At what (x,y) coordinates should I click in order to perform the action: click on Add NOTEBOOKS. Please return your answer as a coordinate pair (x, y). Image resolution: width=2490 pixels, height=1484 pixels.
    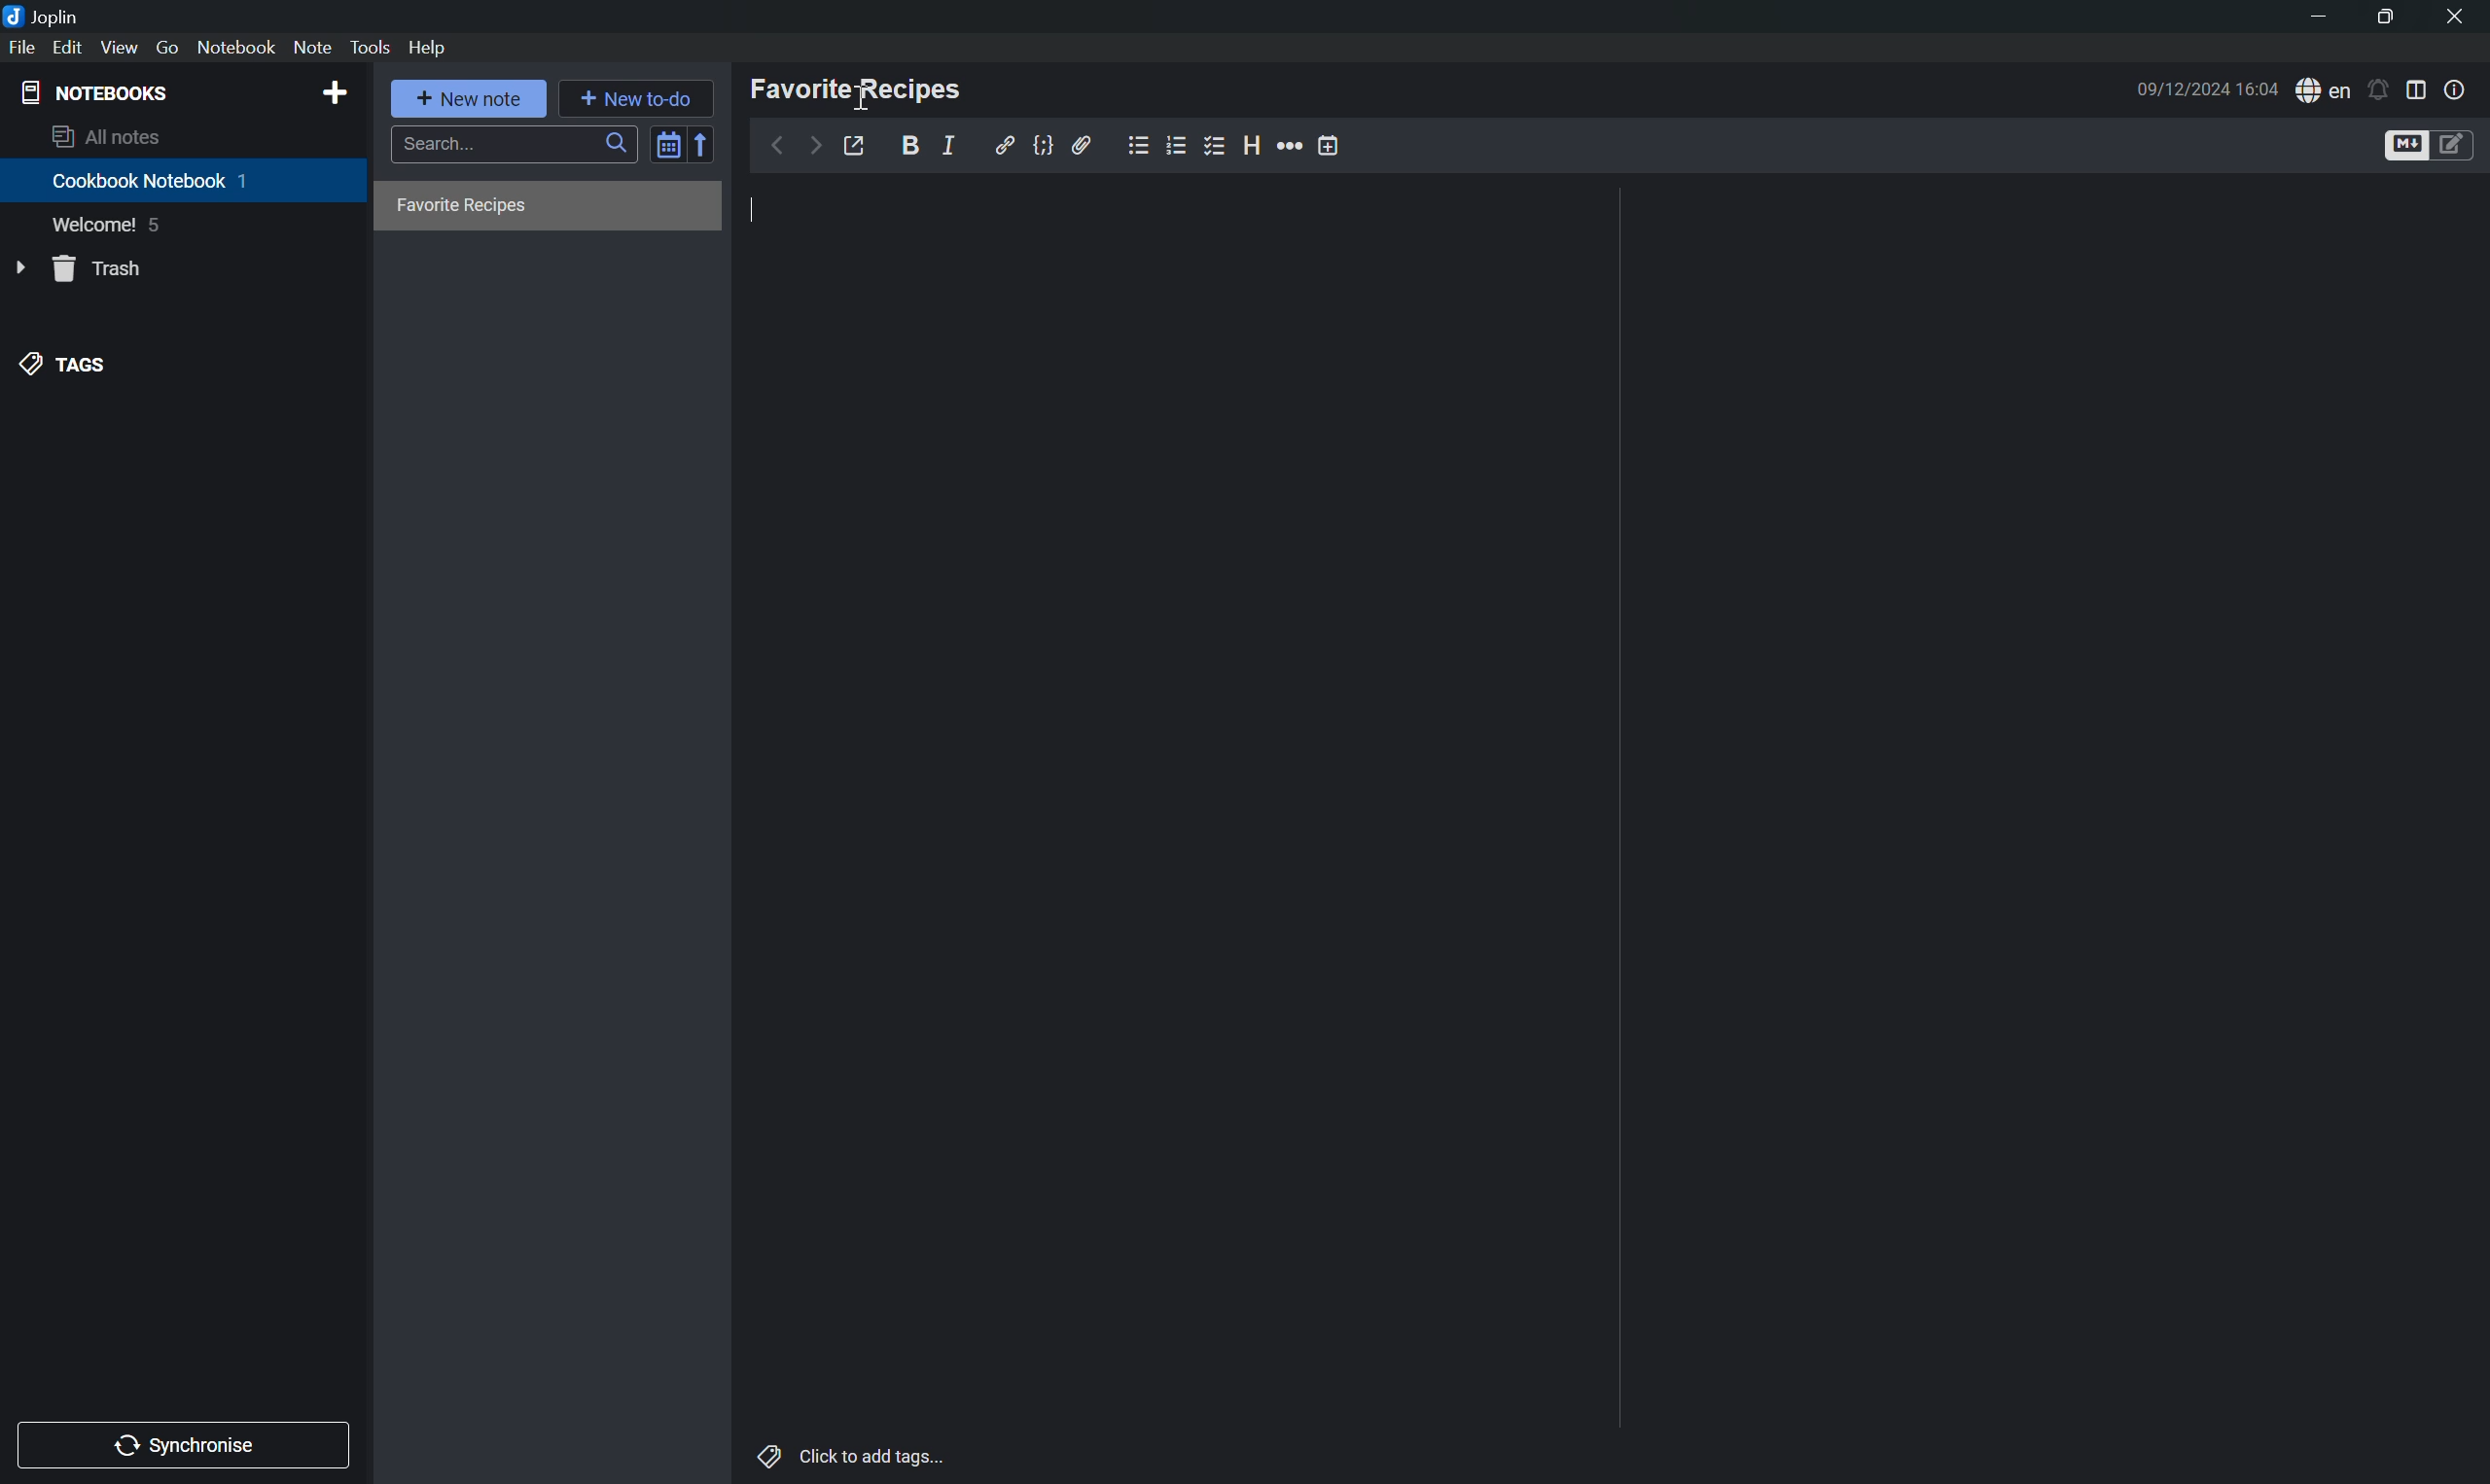
    Looking at the image, I should click on (335, 92).